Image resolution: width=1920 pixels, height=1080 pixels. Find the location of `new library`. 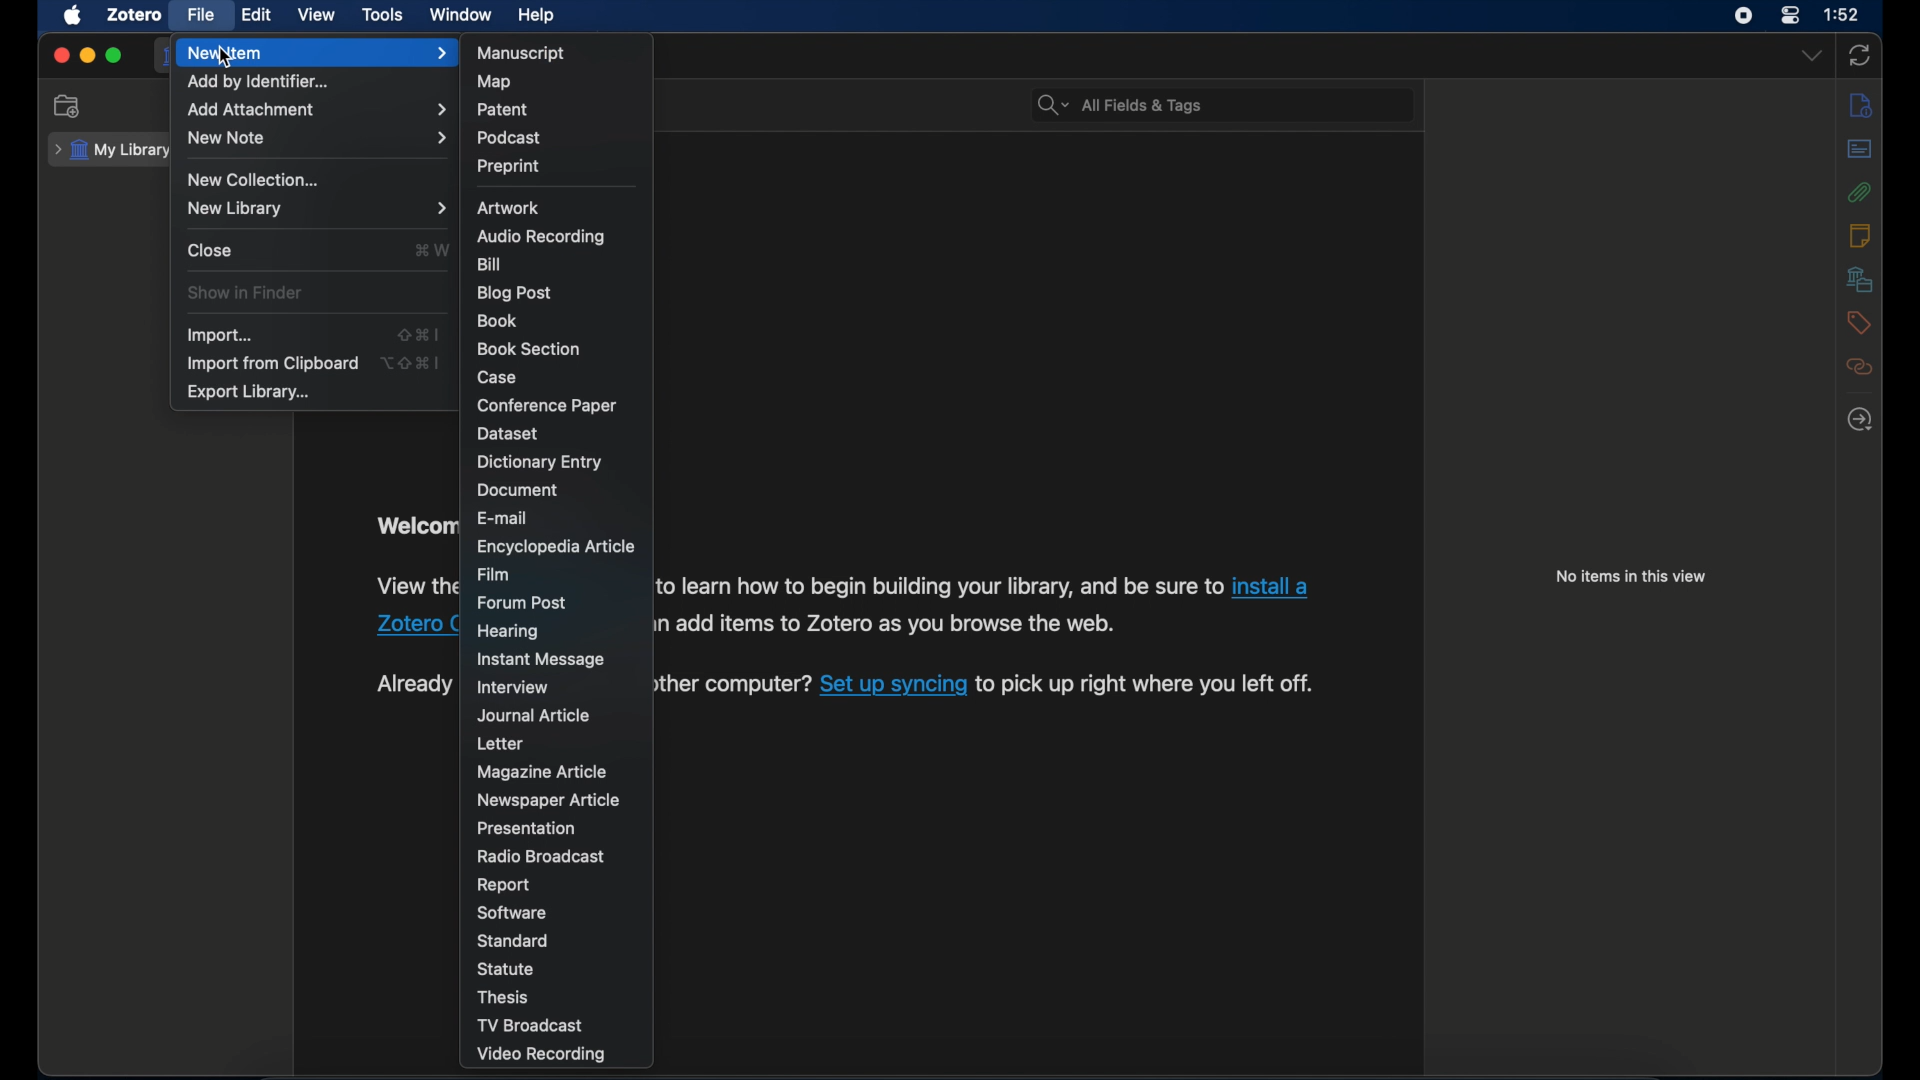

new library is located at coordinates (316, 208).